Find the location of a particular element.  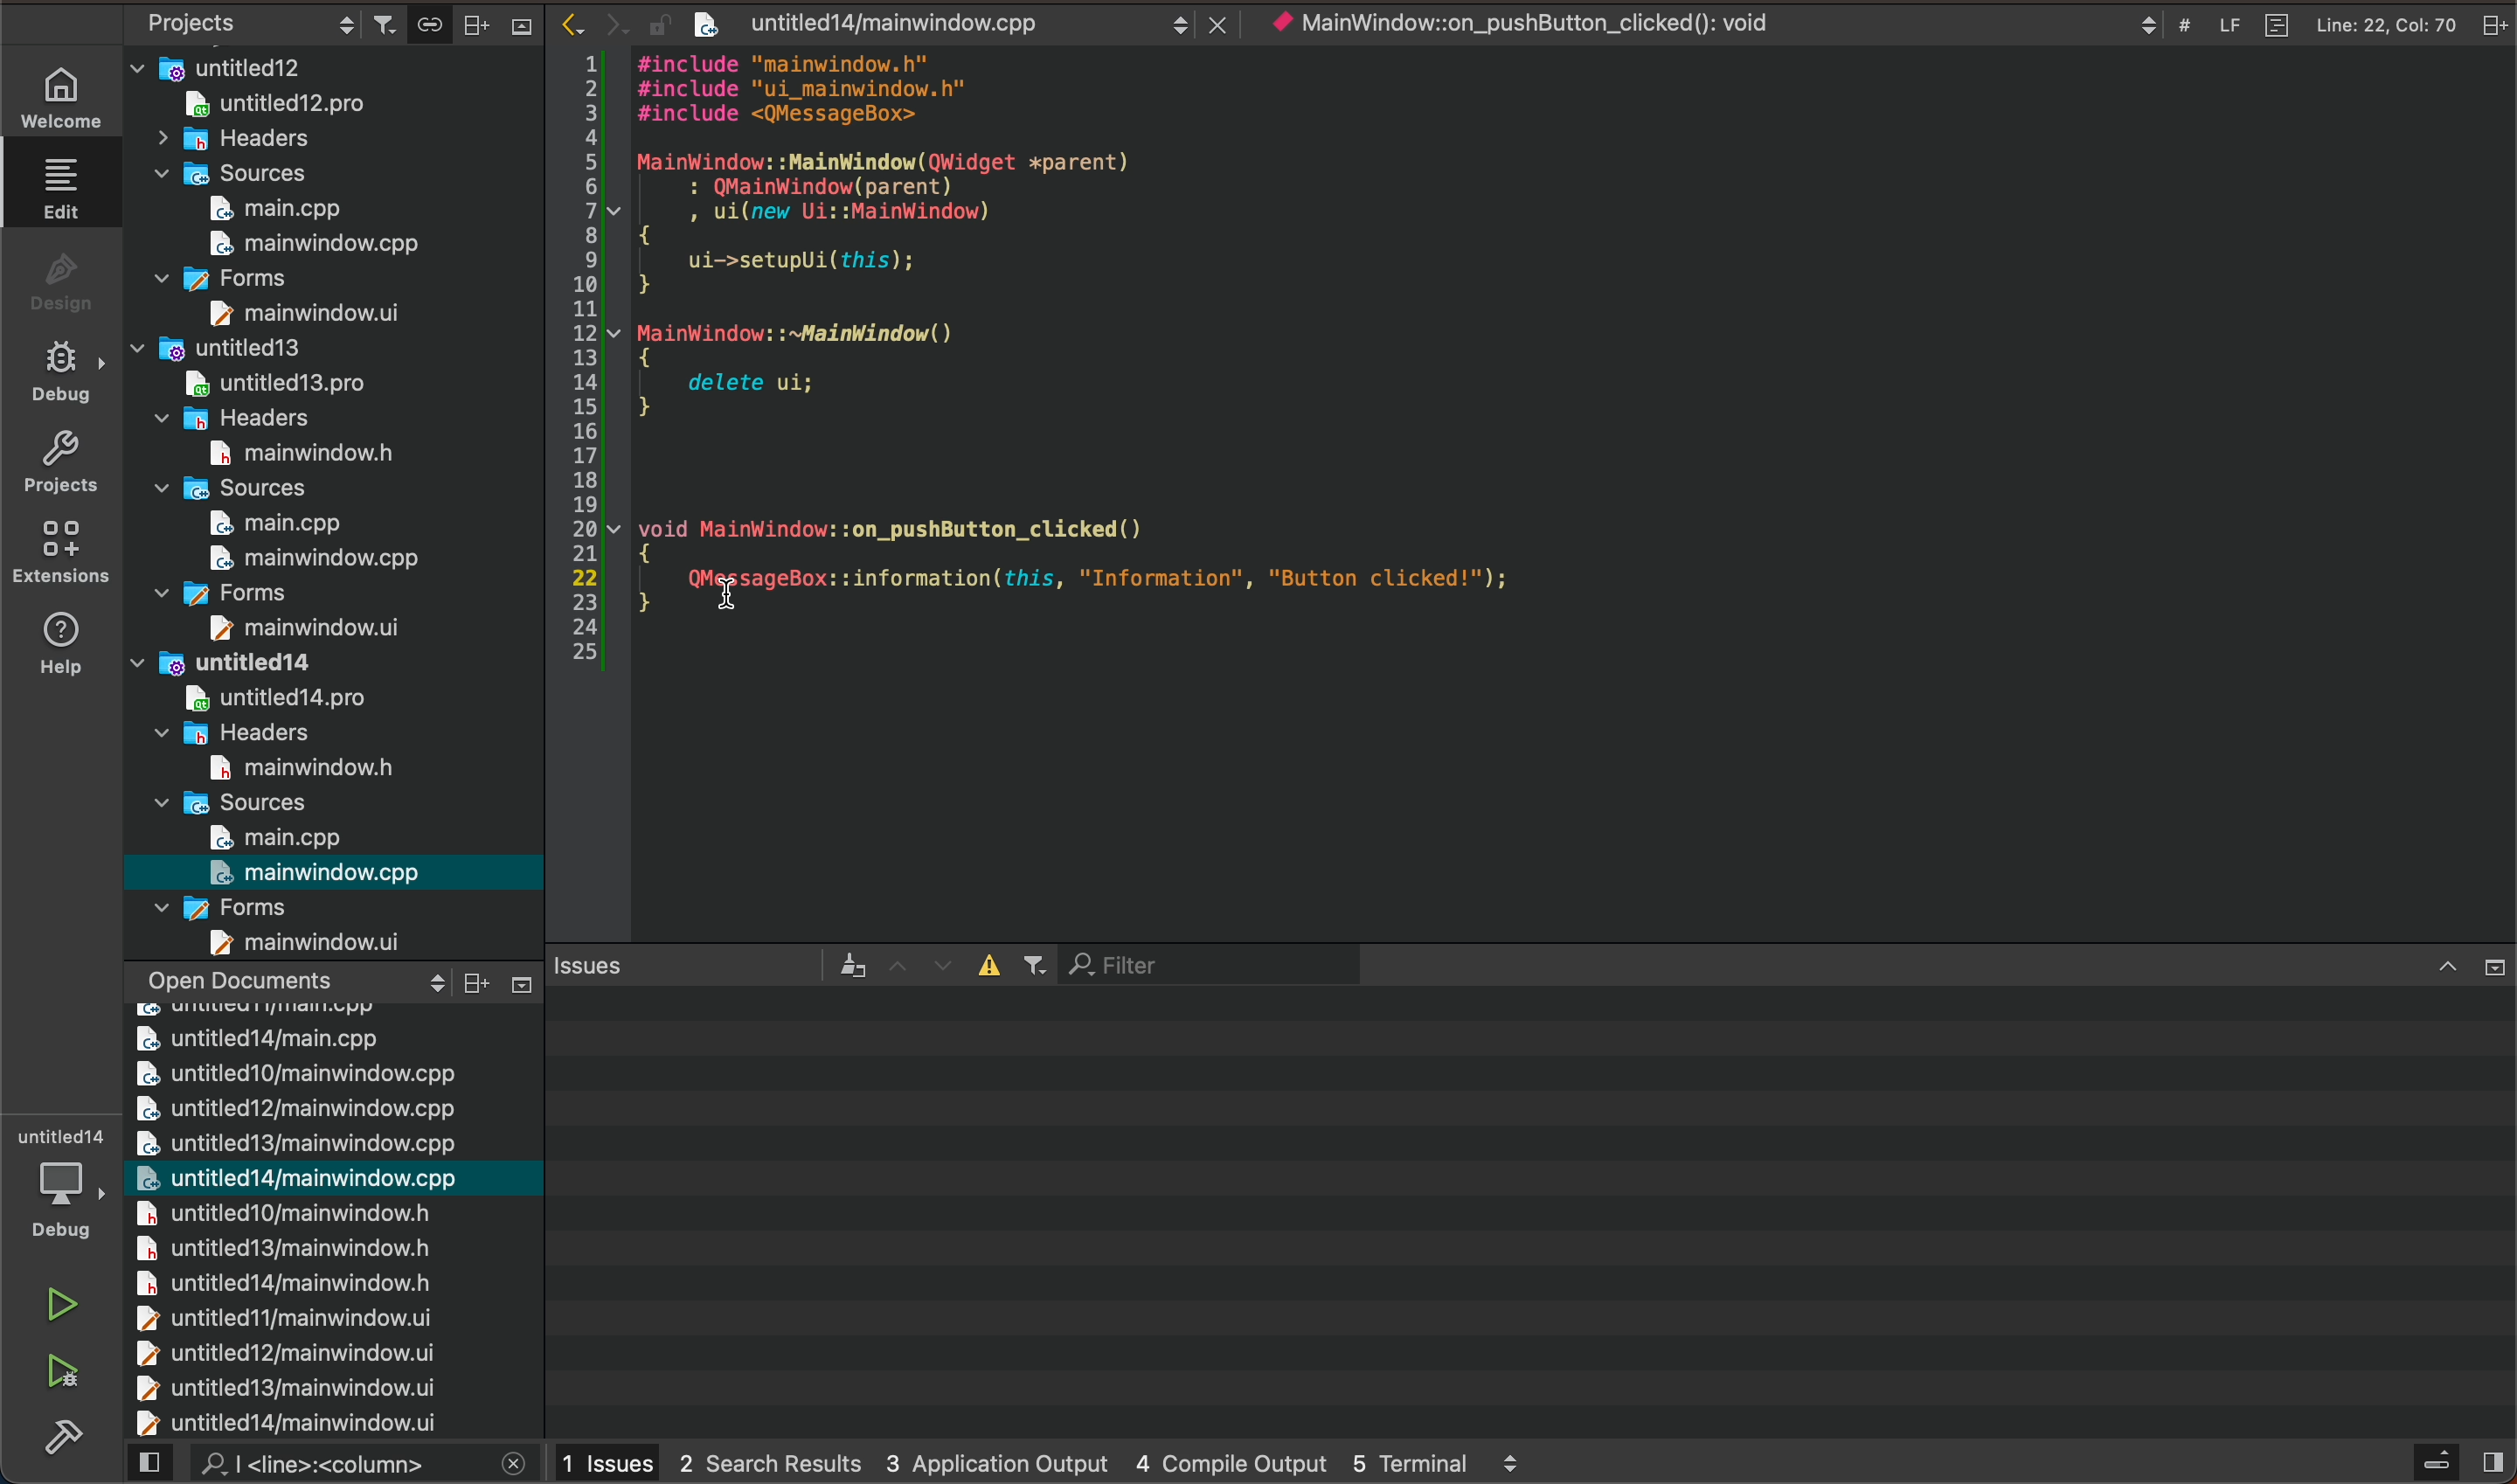

headers is located at coordinates (260, 142).